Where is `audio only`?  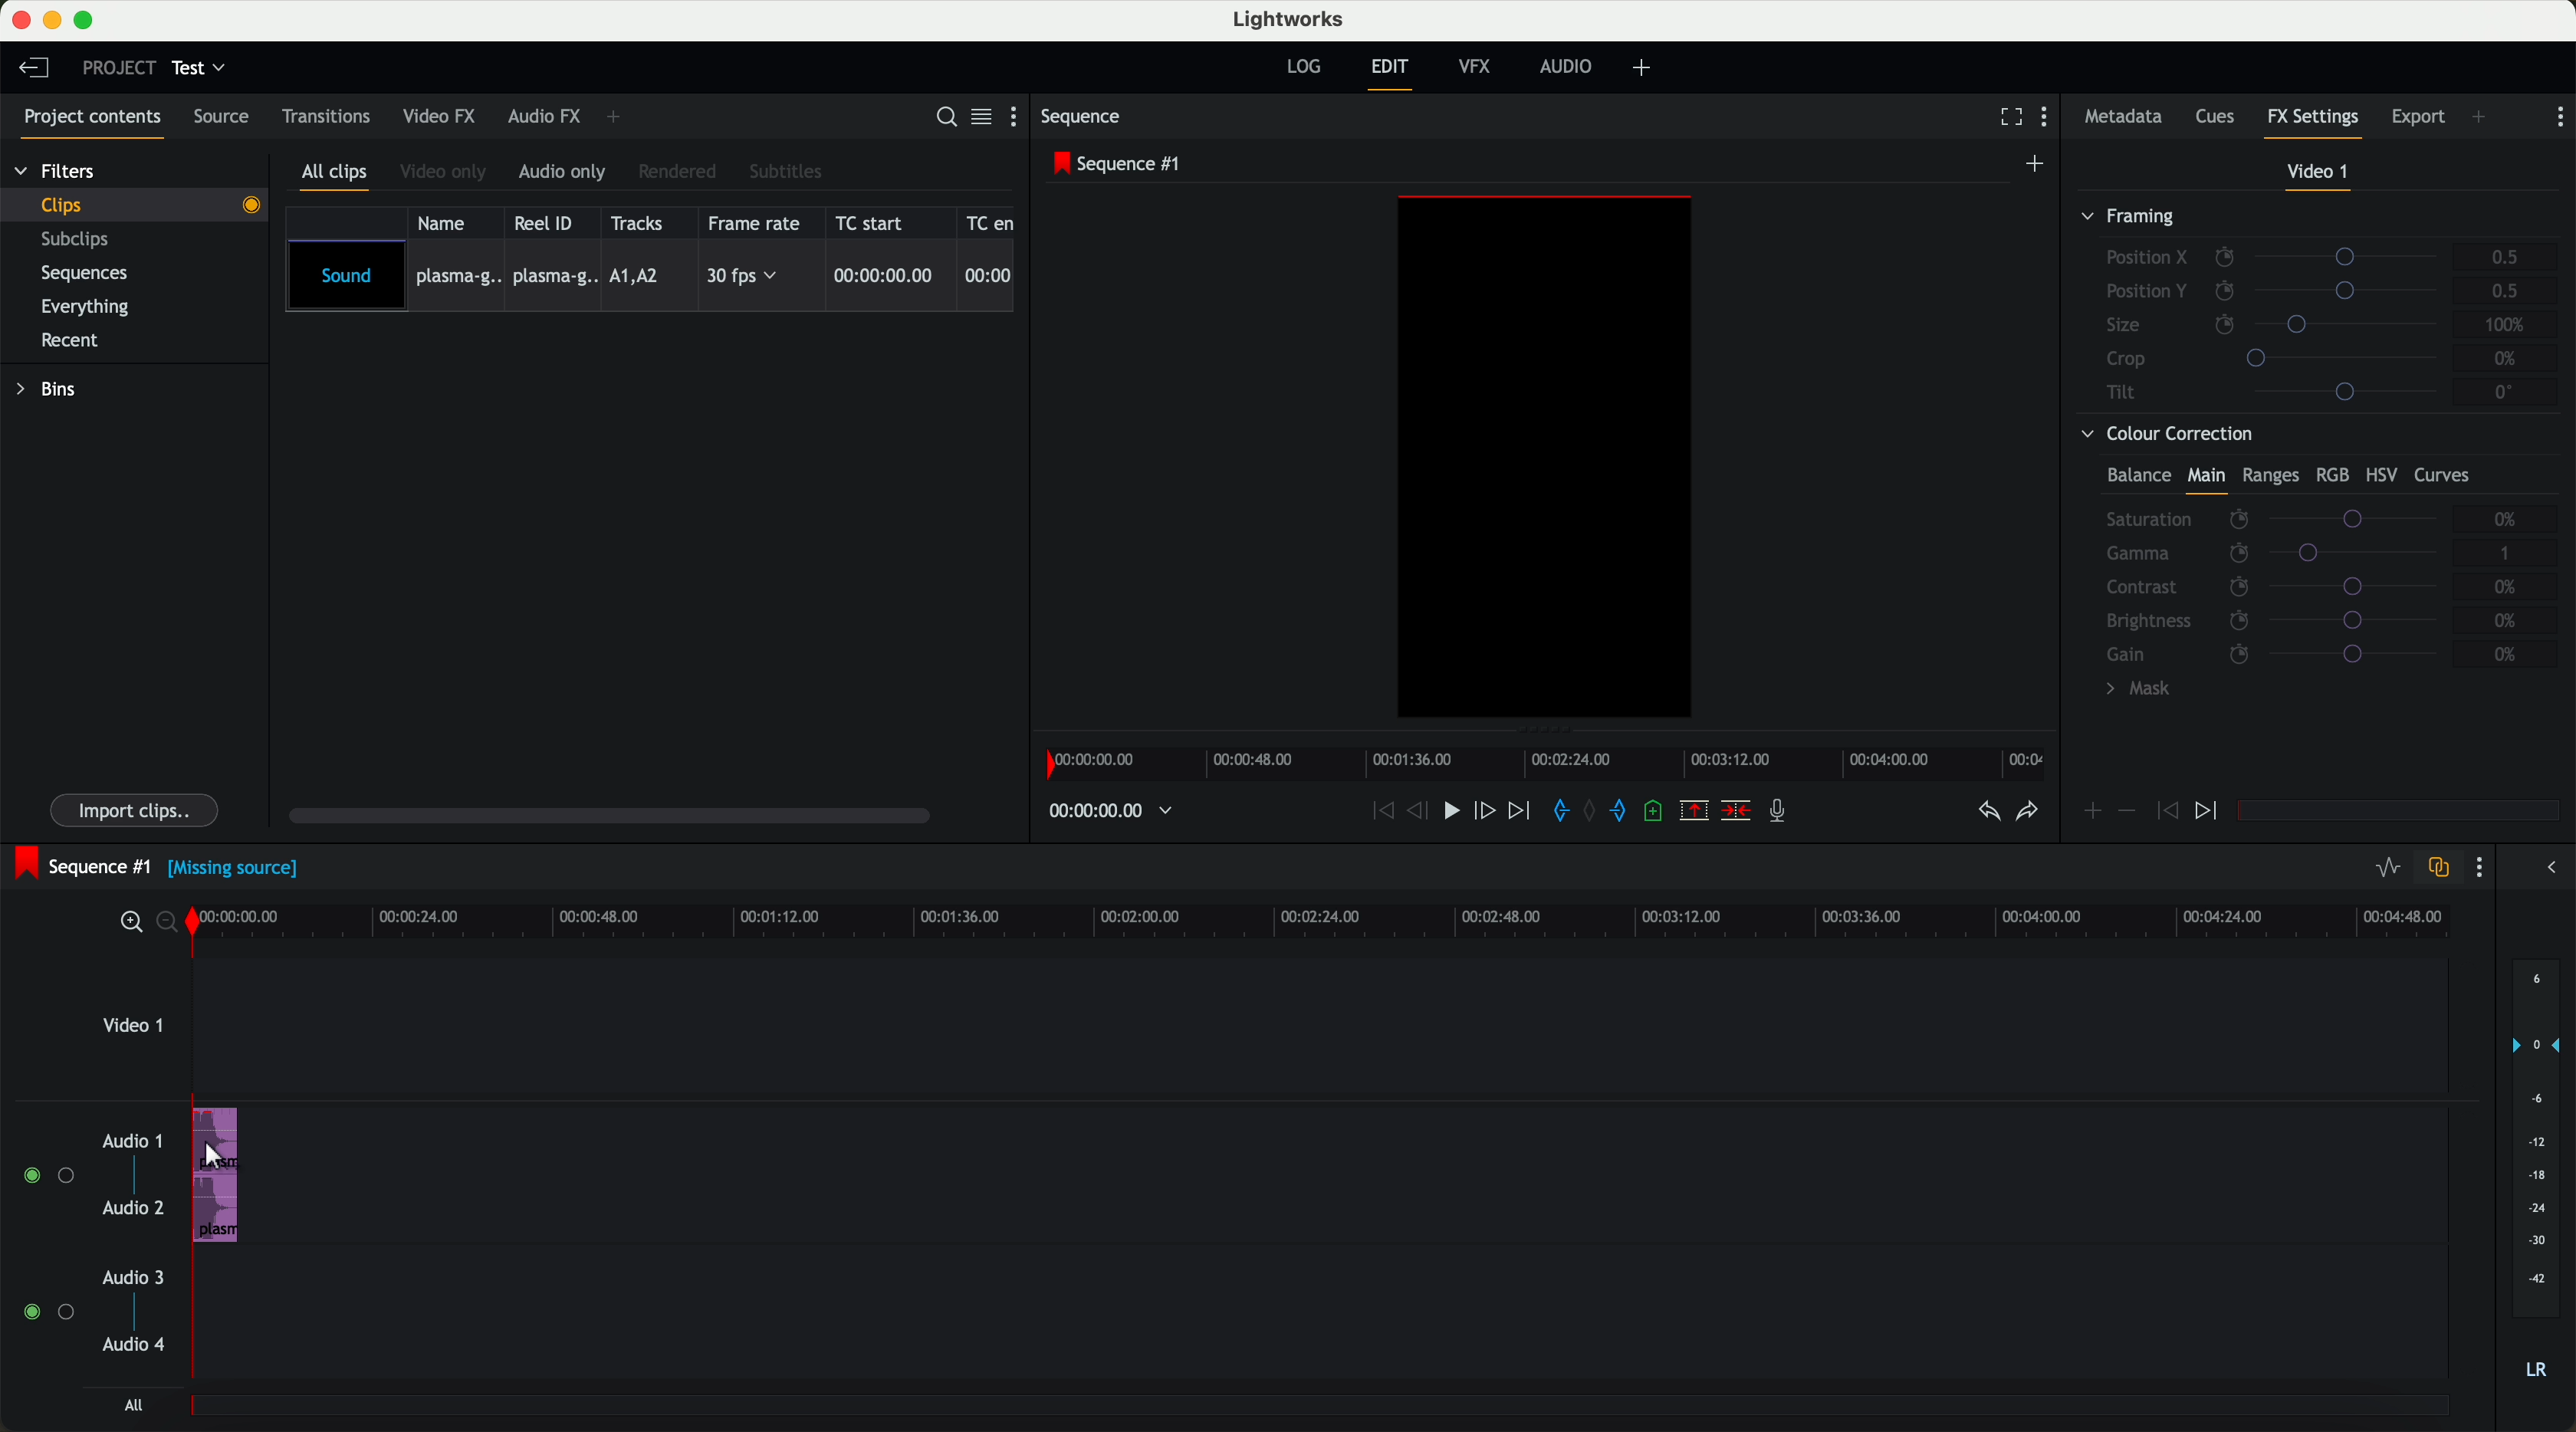 audio only is located at coordinates (565, 173).